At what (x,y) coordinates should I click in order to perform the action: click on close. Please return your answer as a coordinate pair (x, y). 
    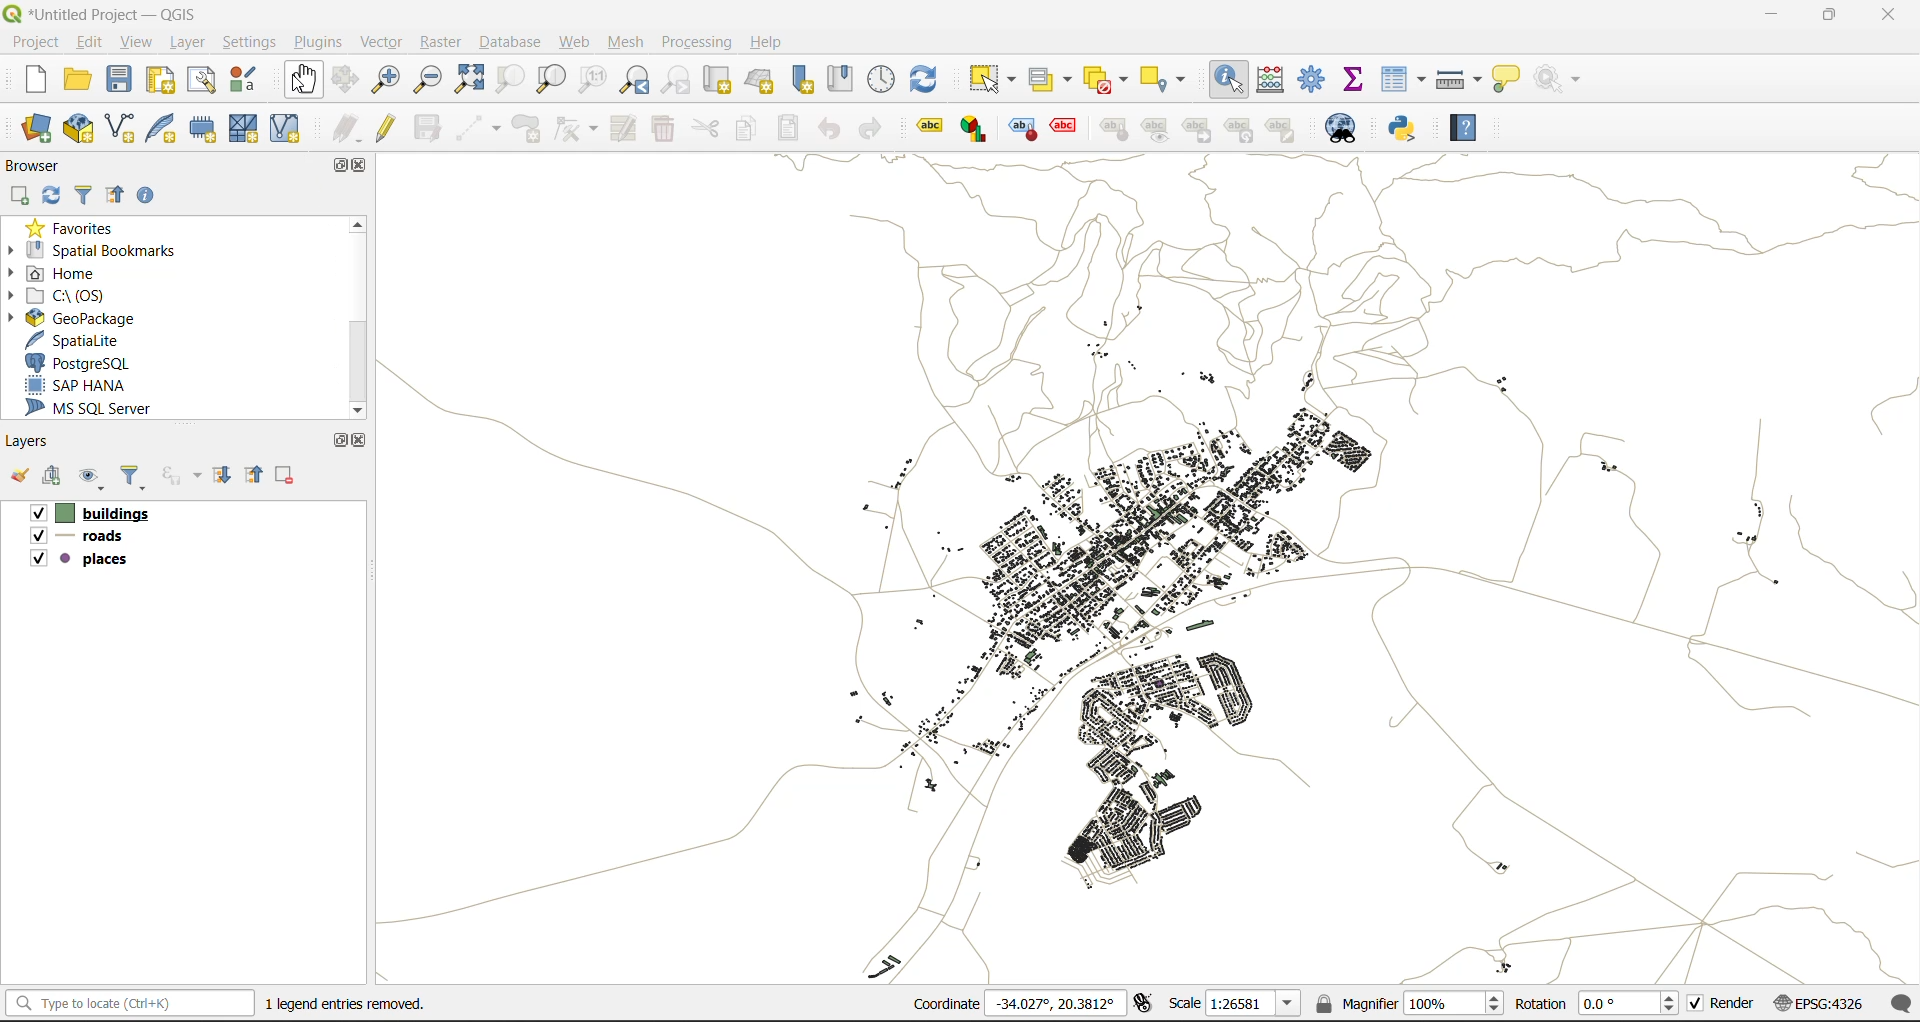
    Looking at the image, I should click on (1883, 19).